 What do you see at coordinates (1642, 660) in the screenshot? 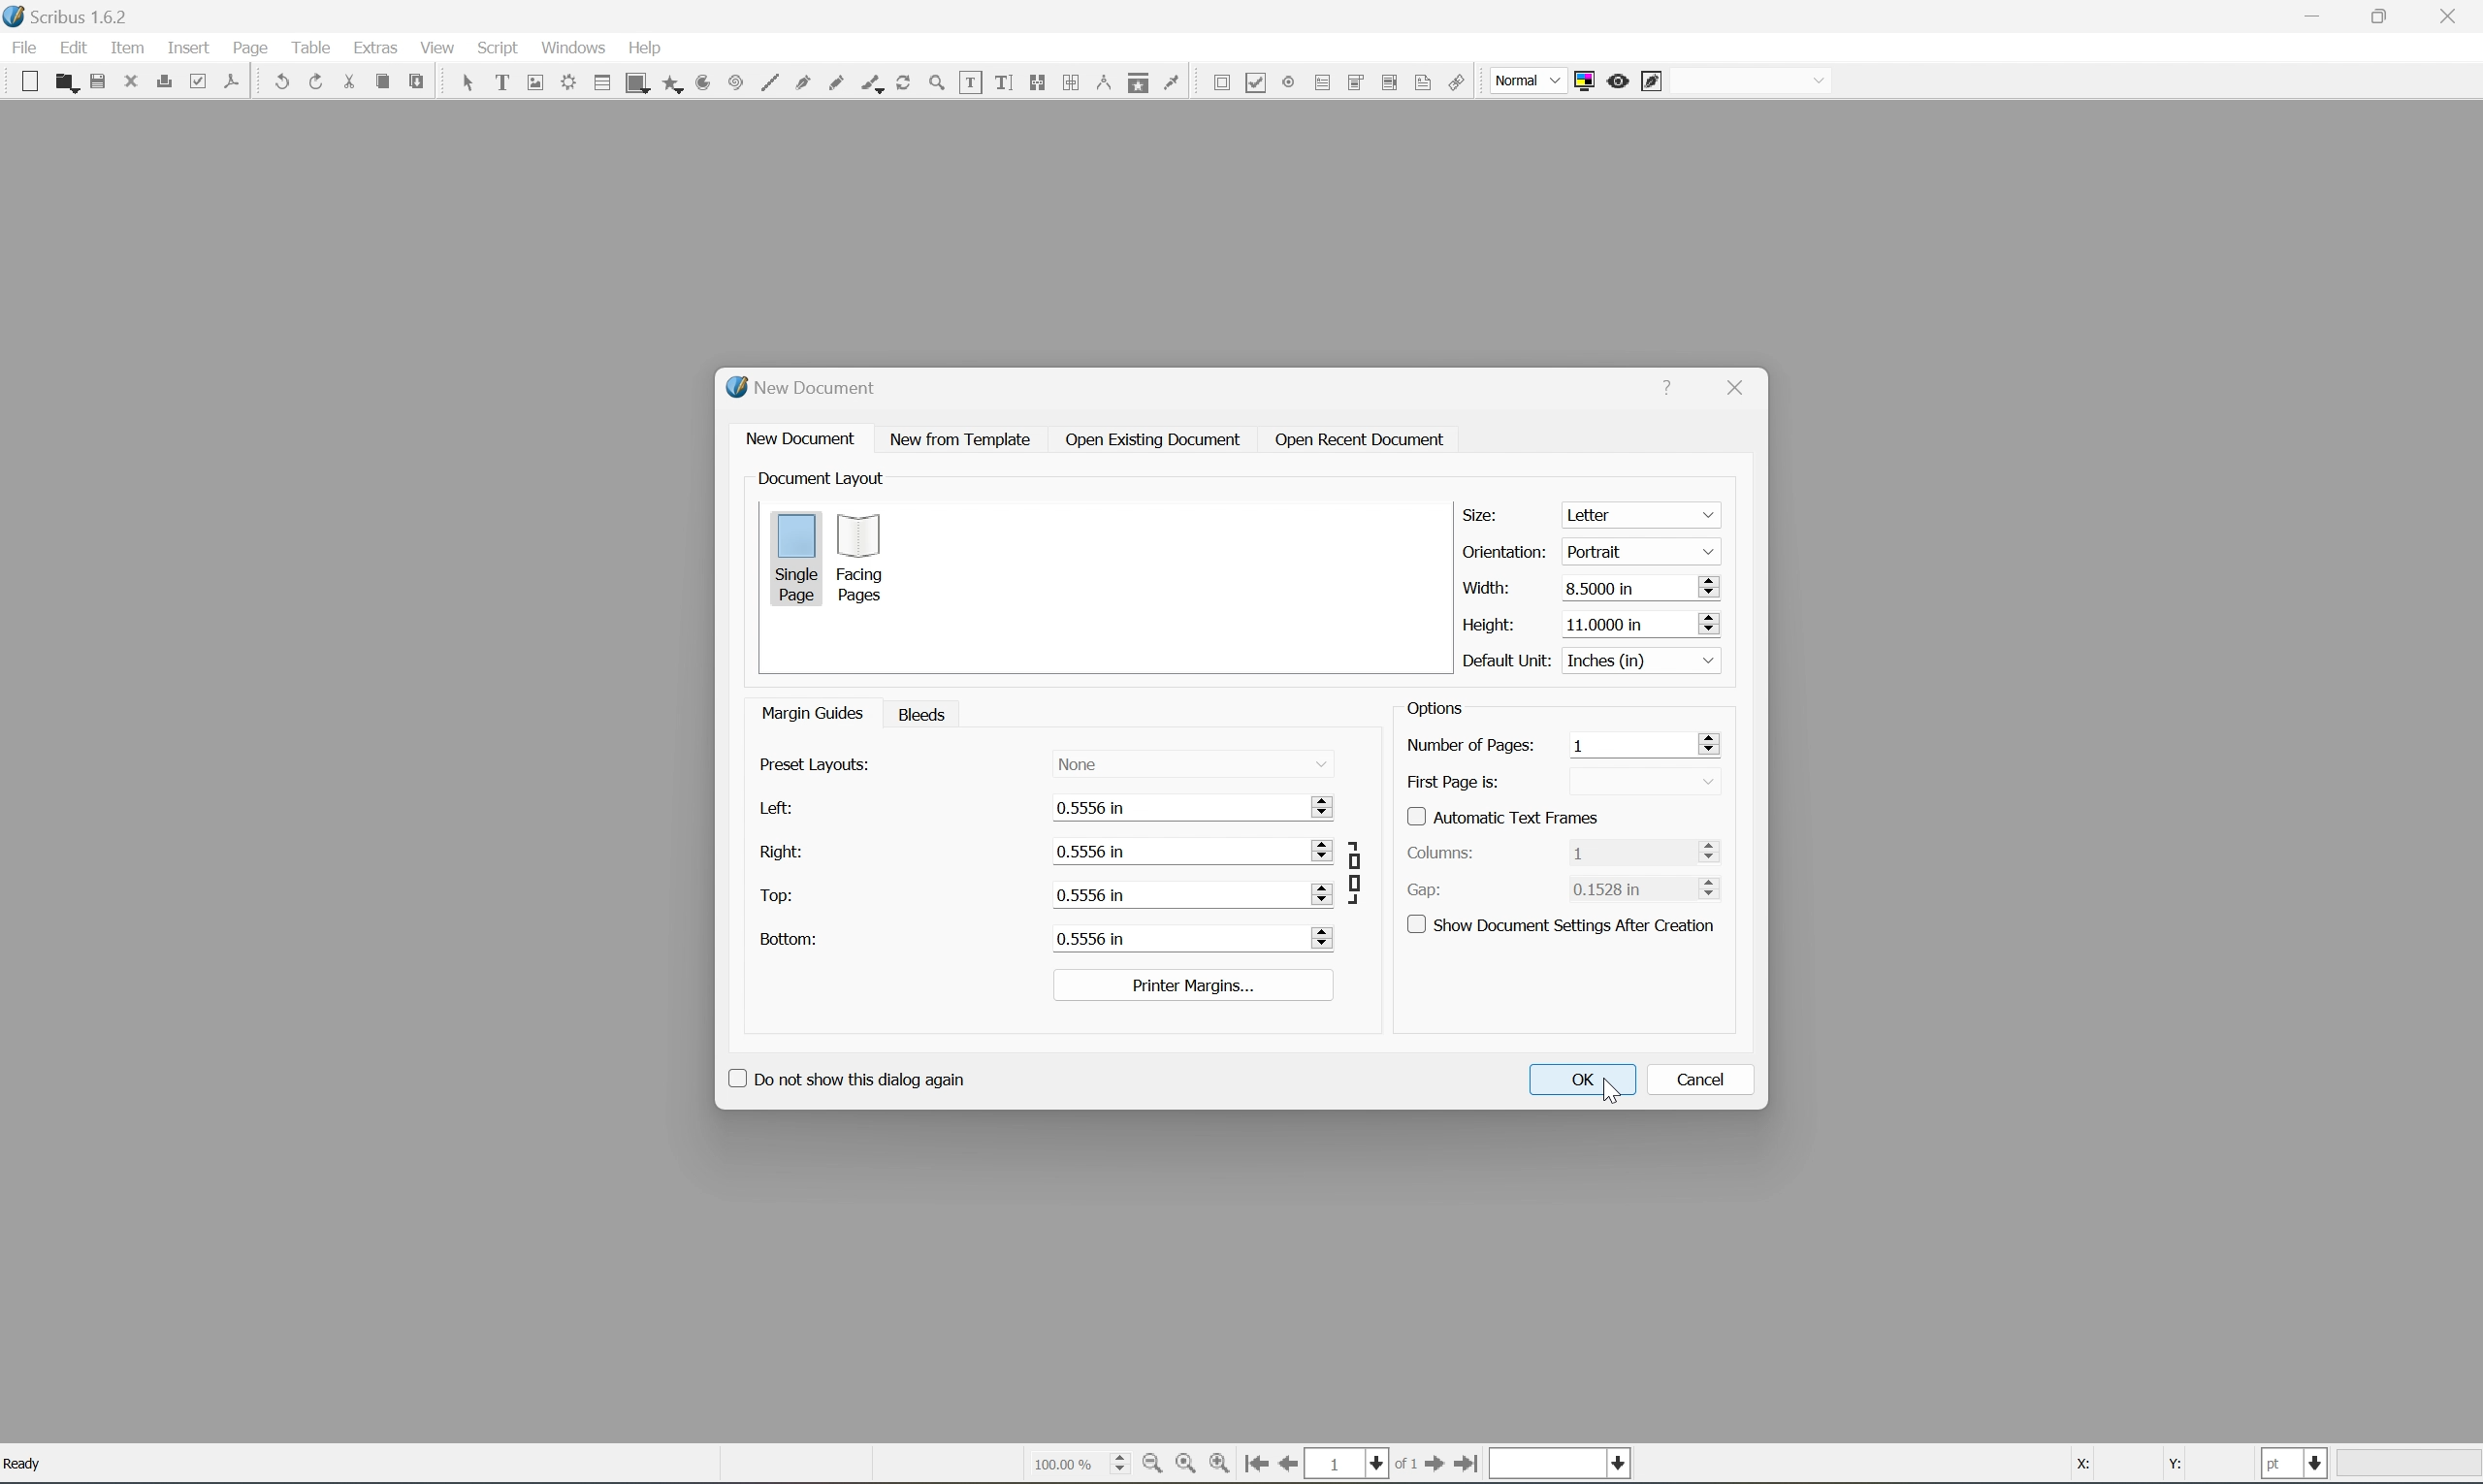
I see `inches in` at bounding box center [1642, 660].